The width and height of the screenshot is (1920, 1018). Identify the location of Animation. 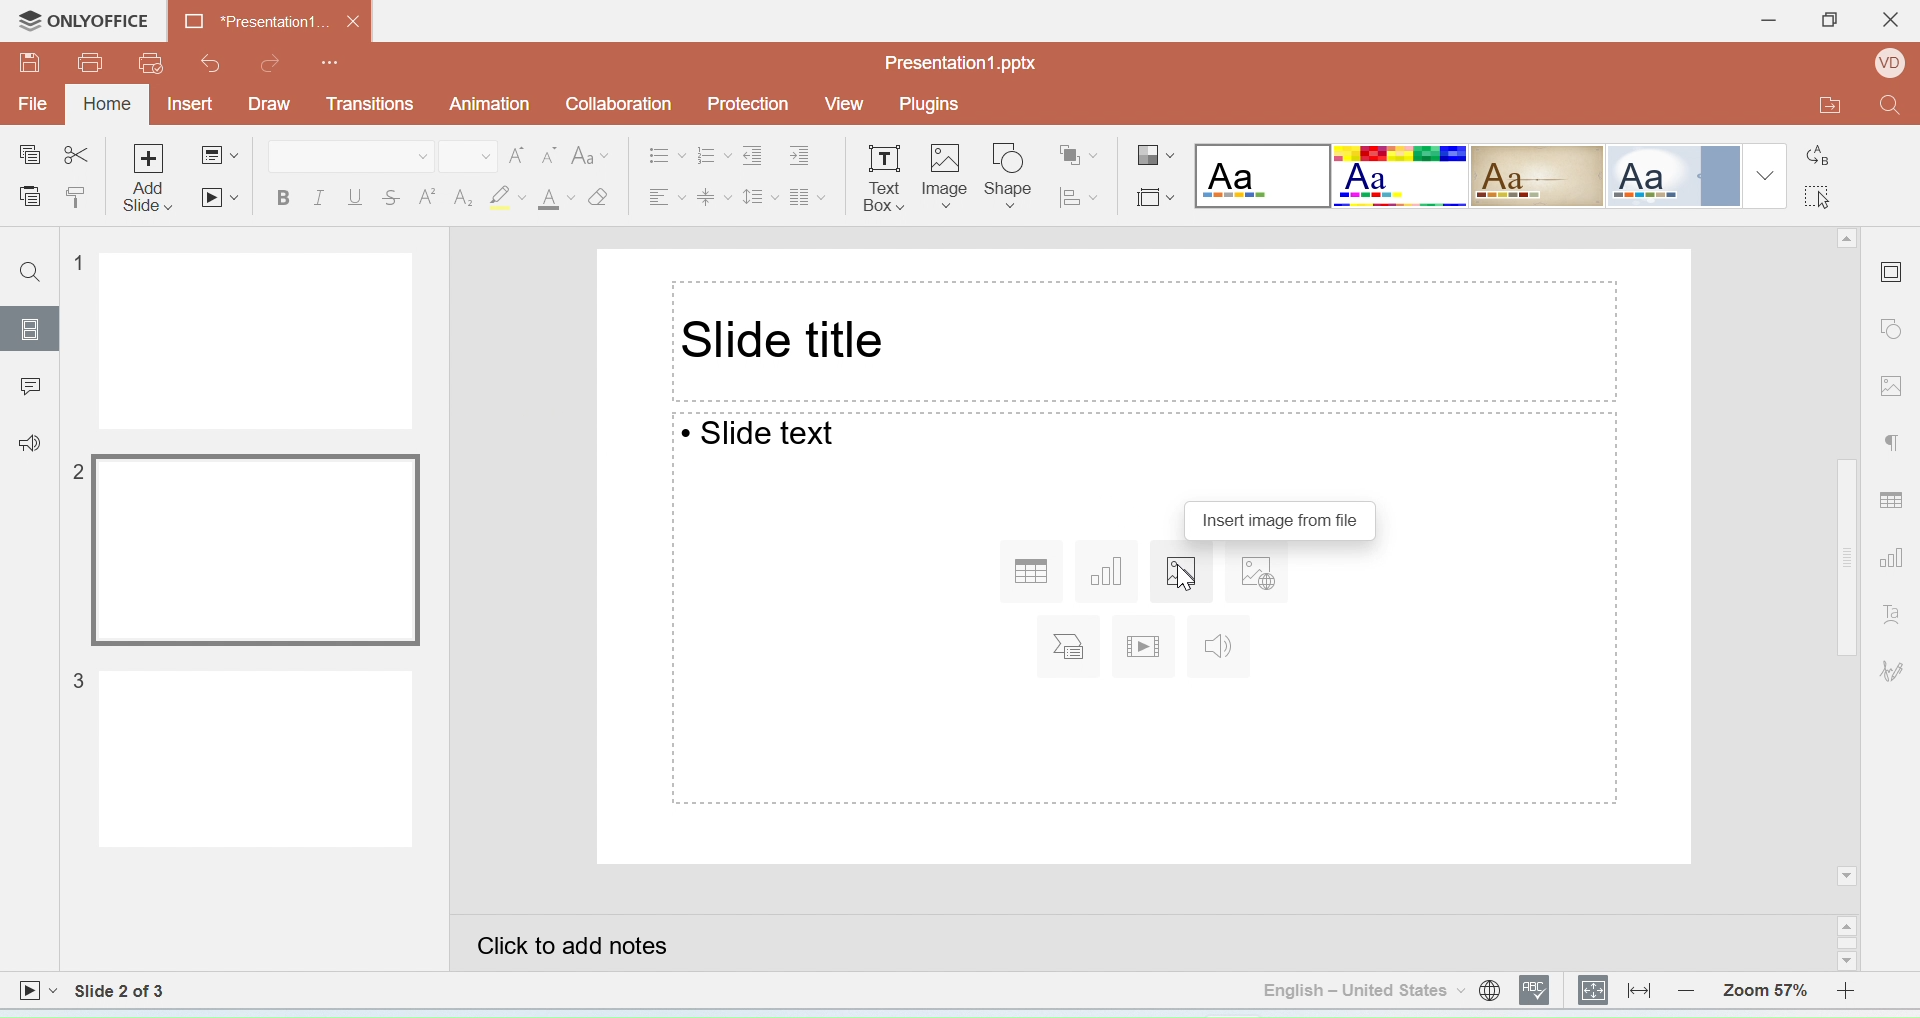
(492, 104).